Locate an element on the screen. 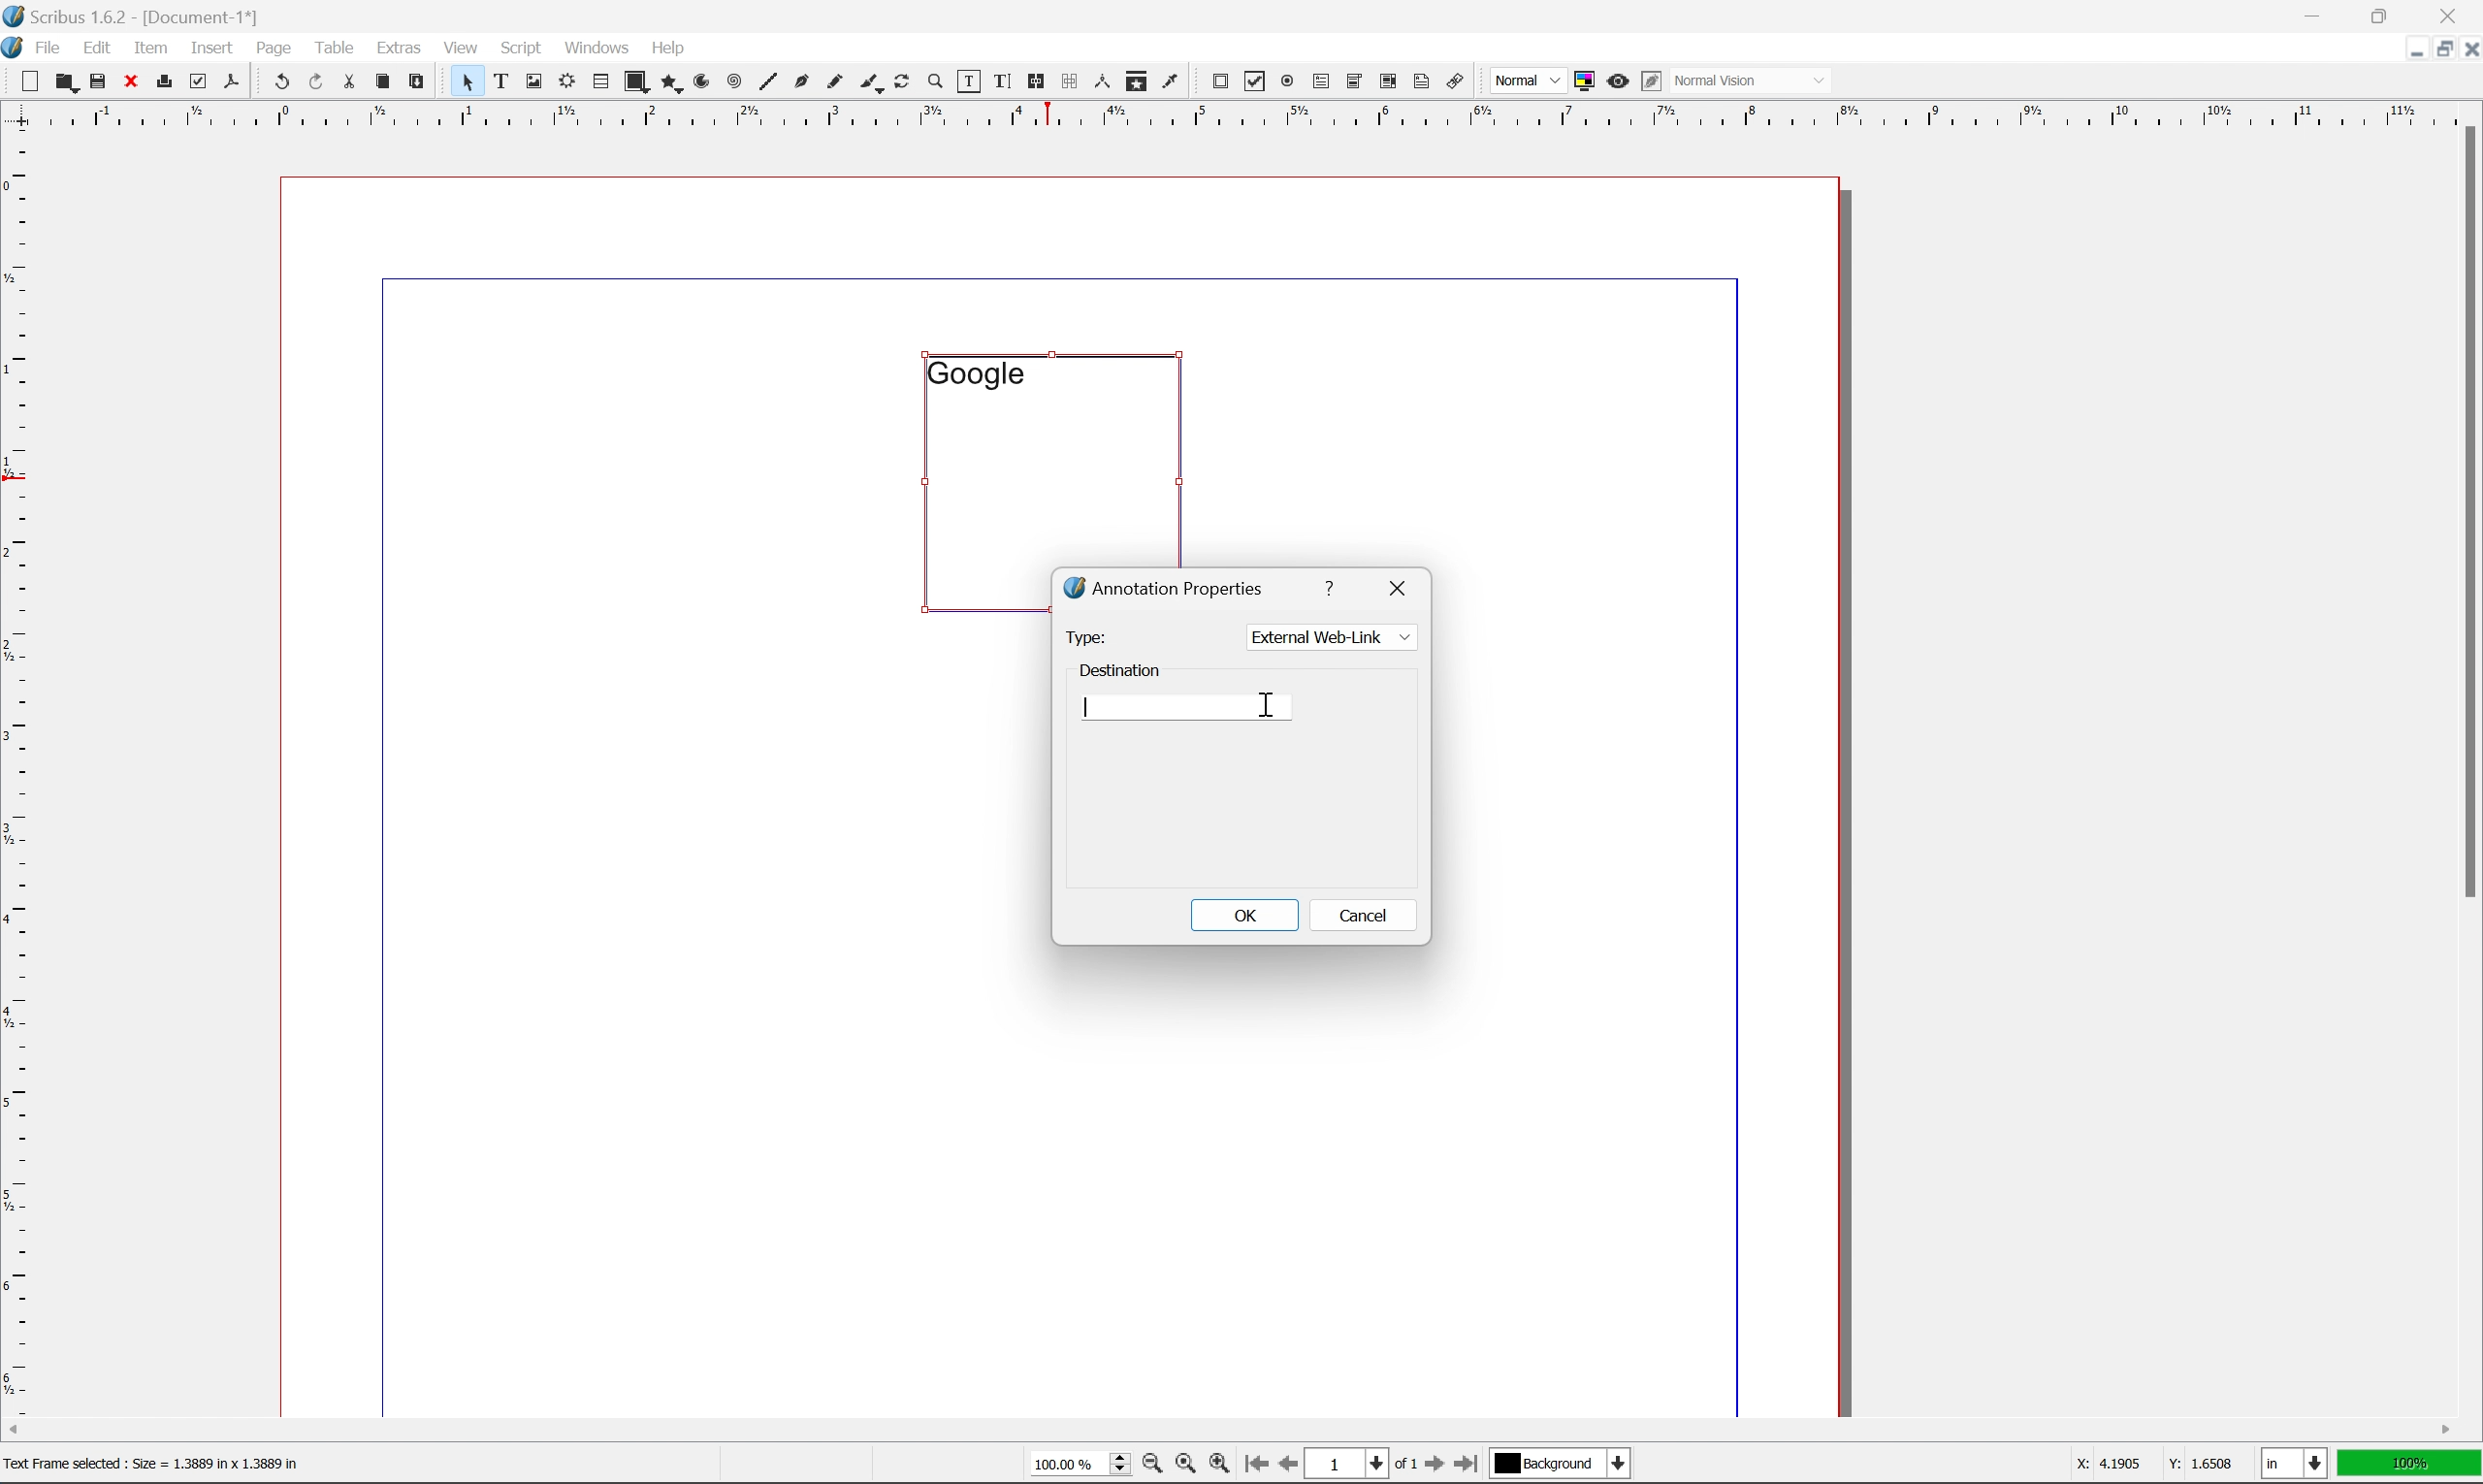  close is located at coordinates (1402, 585).